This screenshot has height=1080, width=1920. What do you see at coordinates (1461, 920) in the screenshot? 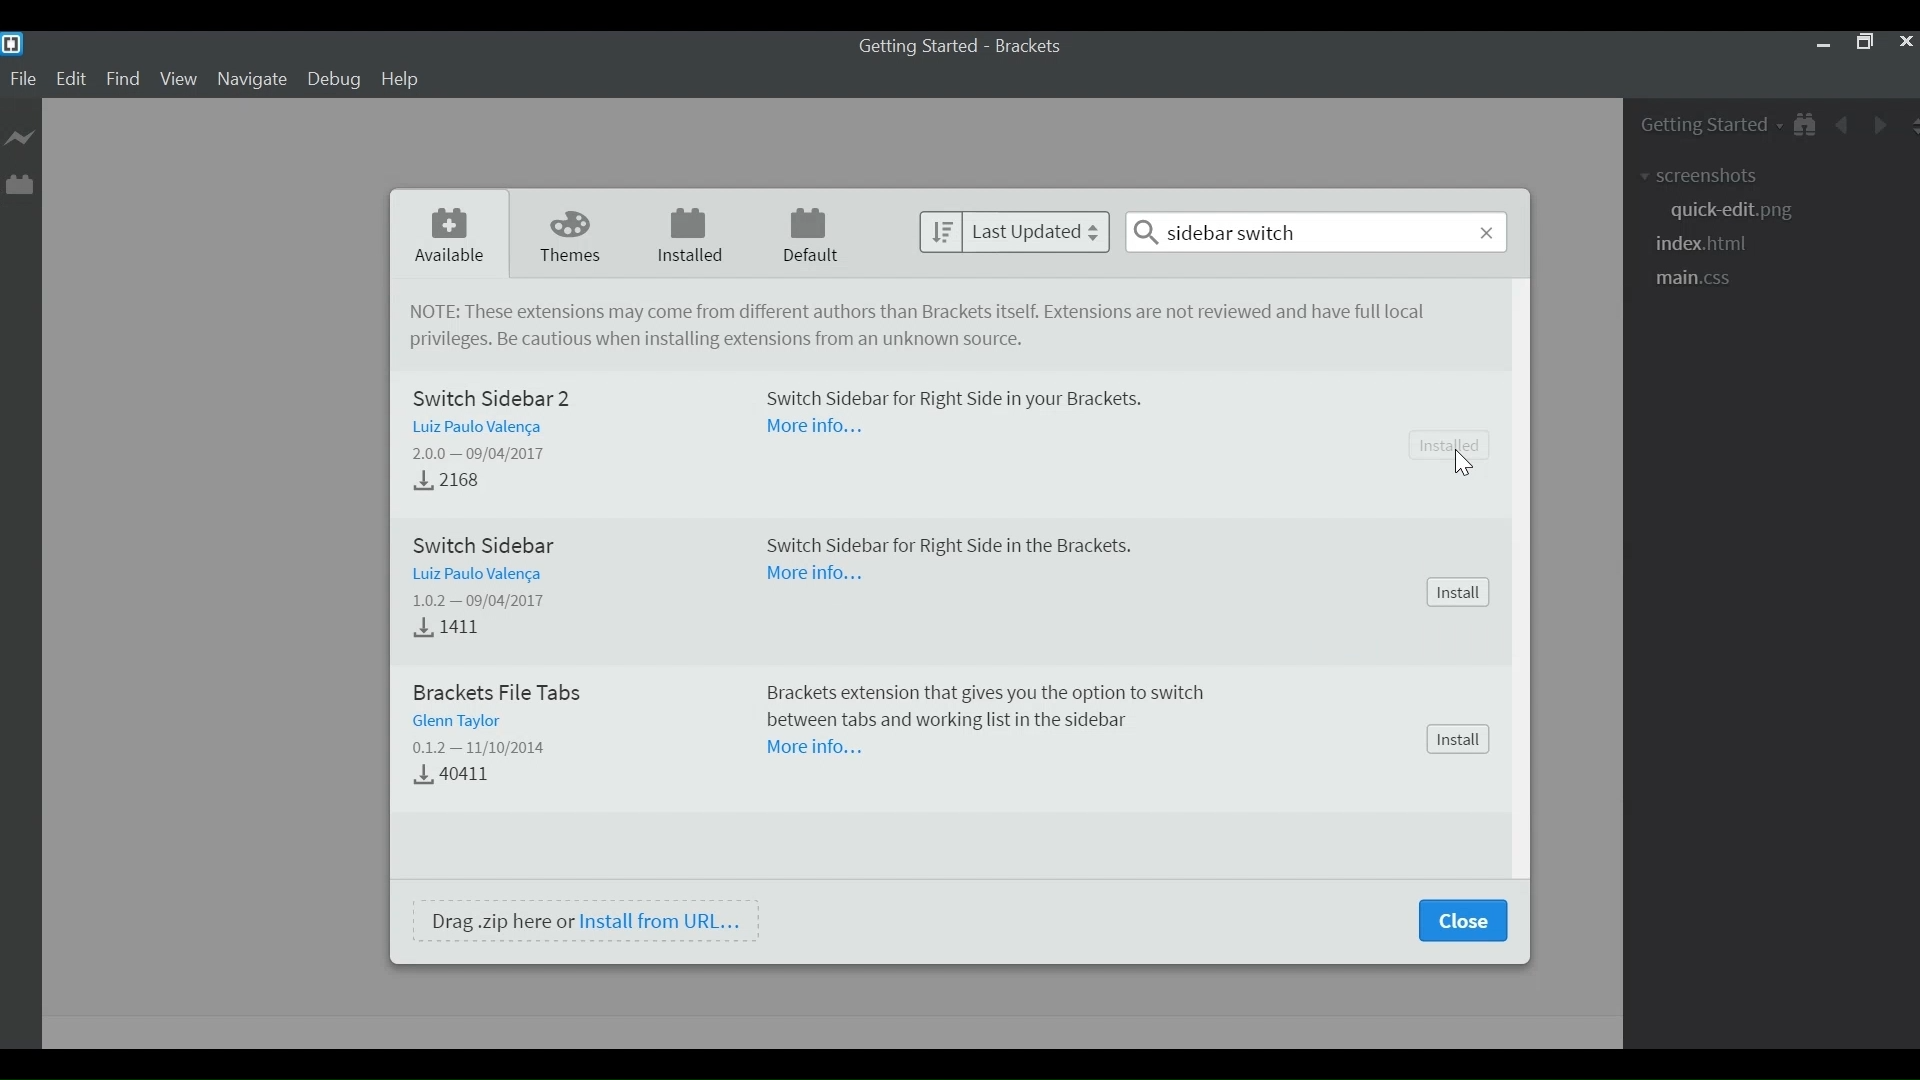
I see `Close` at bounding box center [1461, 920].